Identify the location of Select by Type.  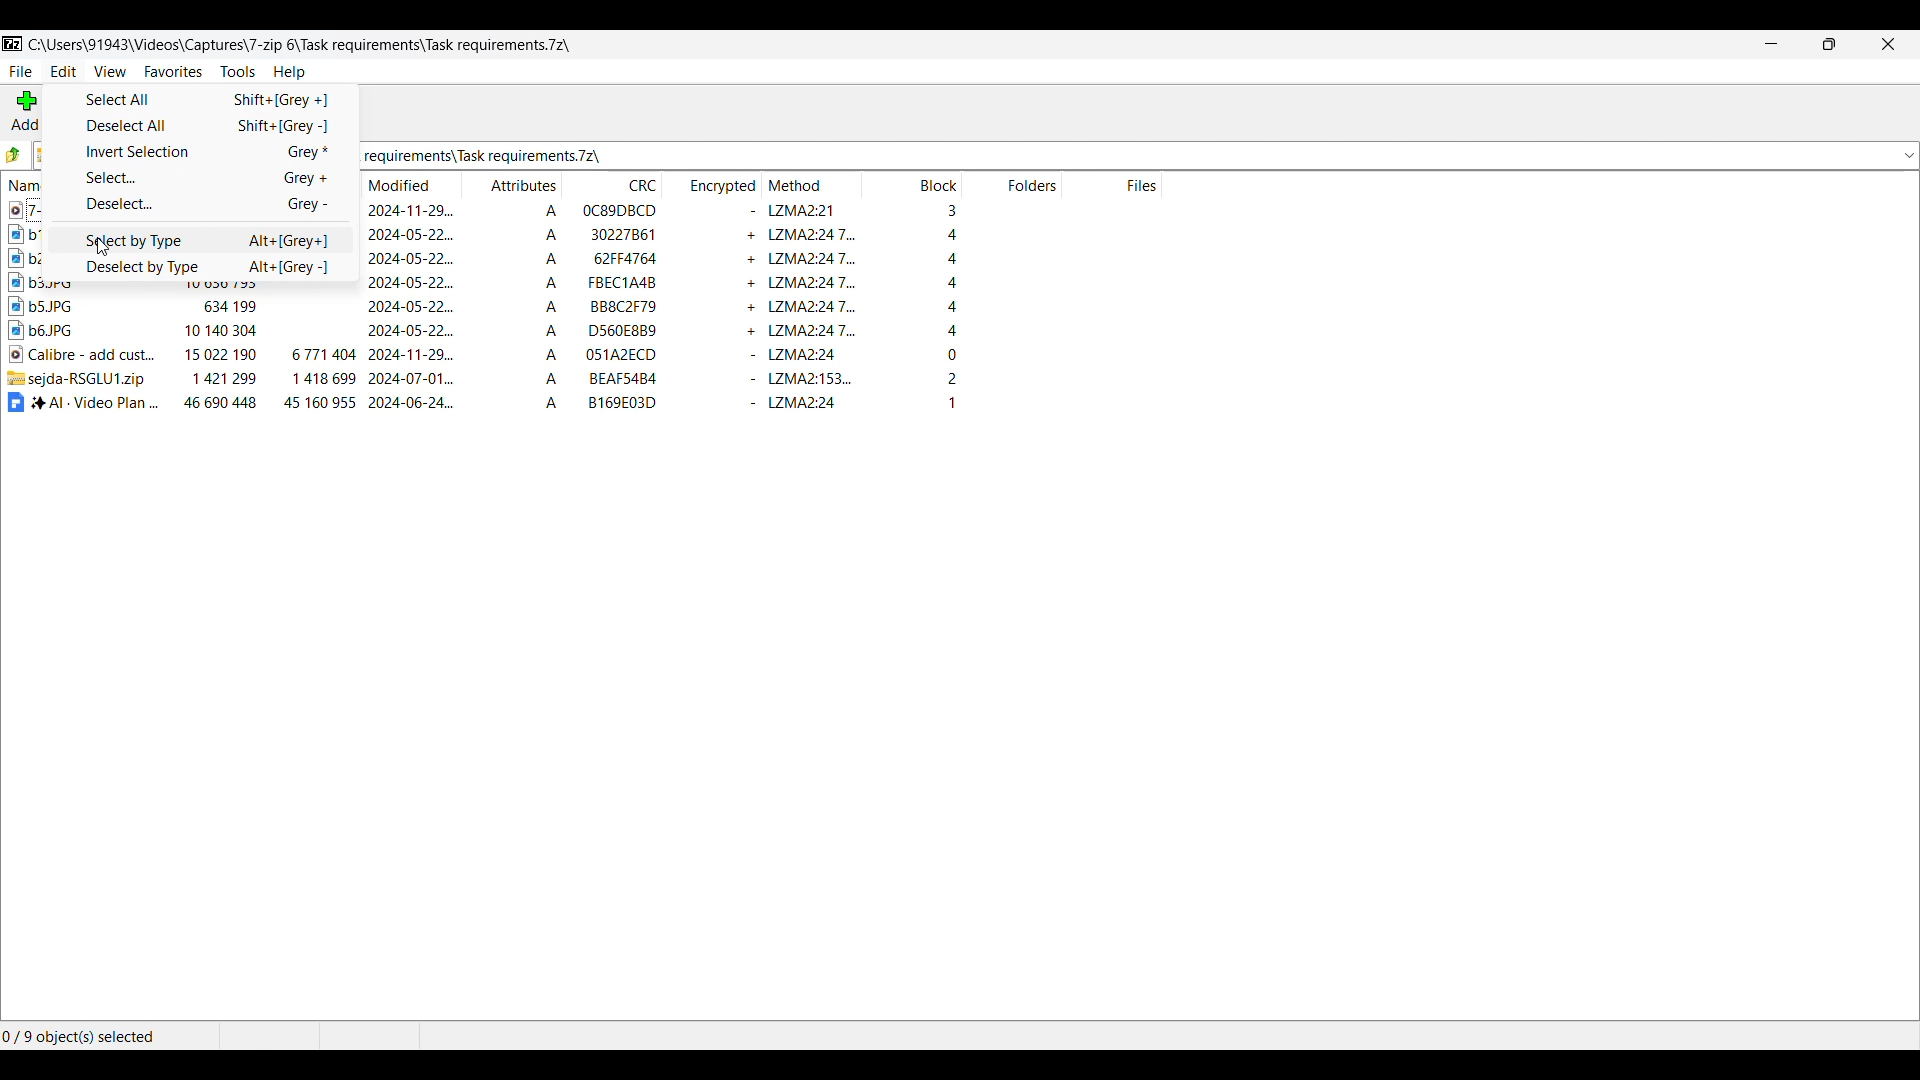
(203, 241).